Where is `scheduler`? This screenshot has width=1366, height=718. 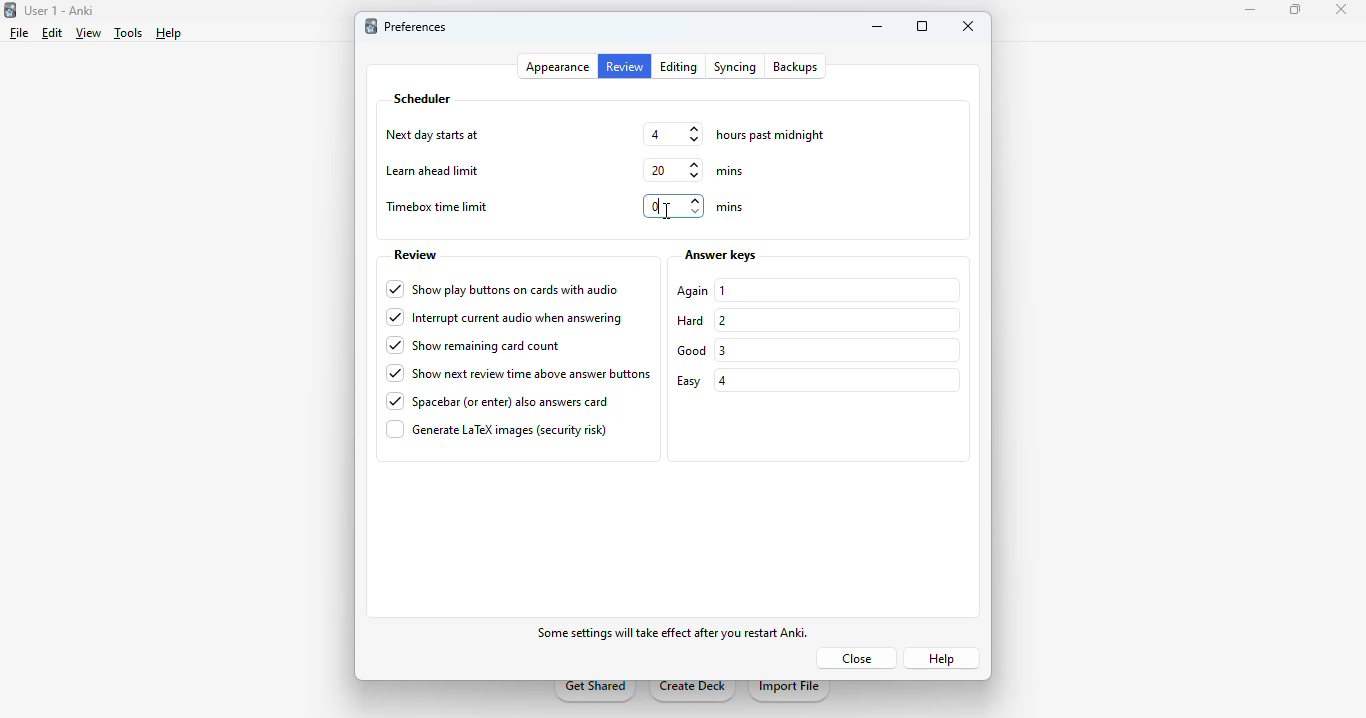
scheduler is located at coordinates (423, 99).